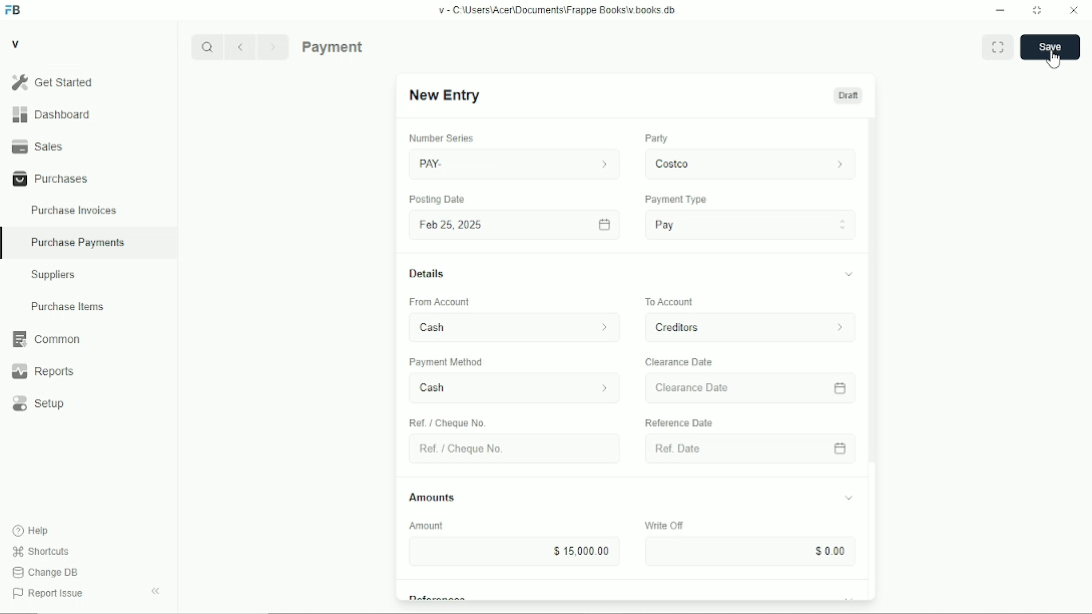 The image size is (1092, 614). What do you see at coordinates (12, 10) in the screenshot?
I see `Frappe Books logo` at bounding box center [12, 10].